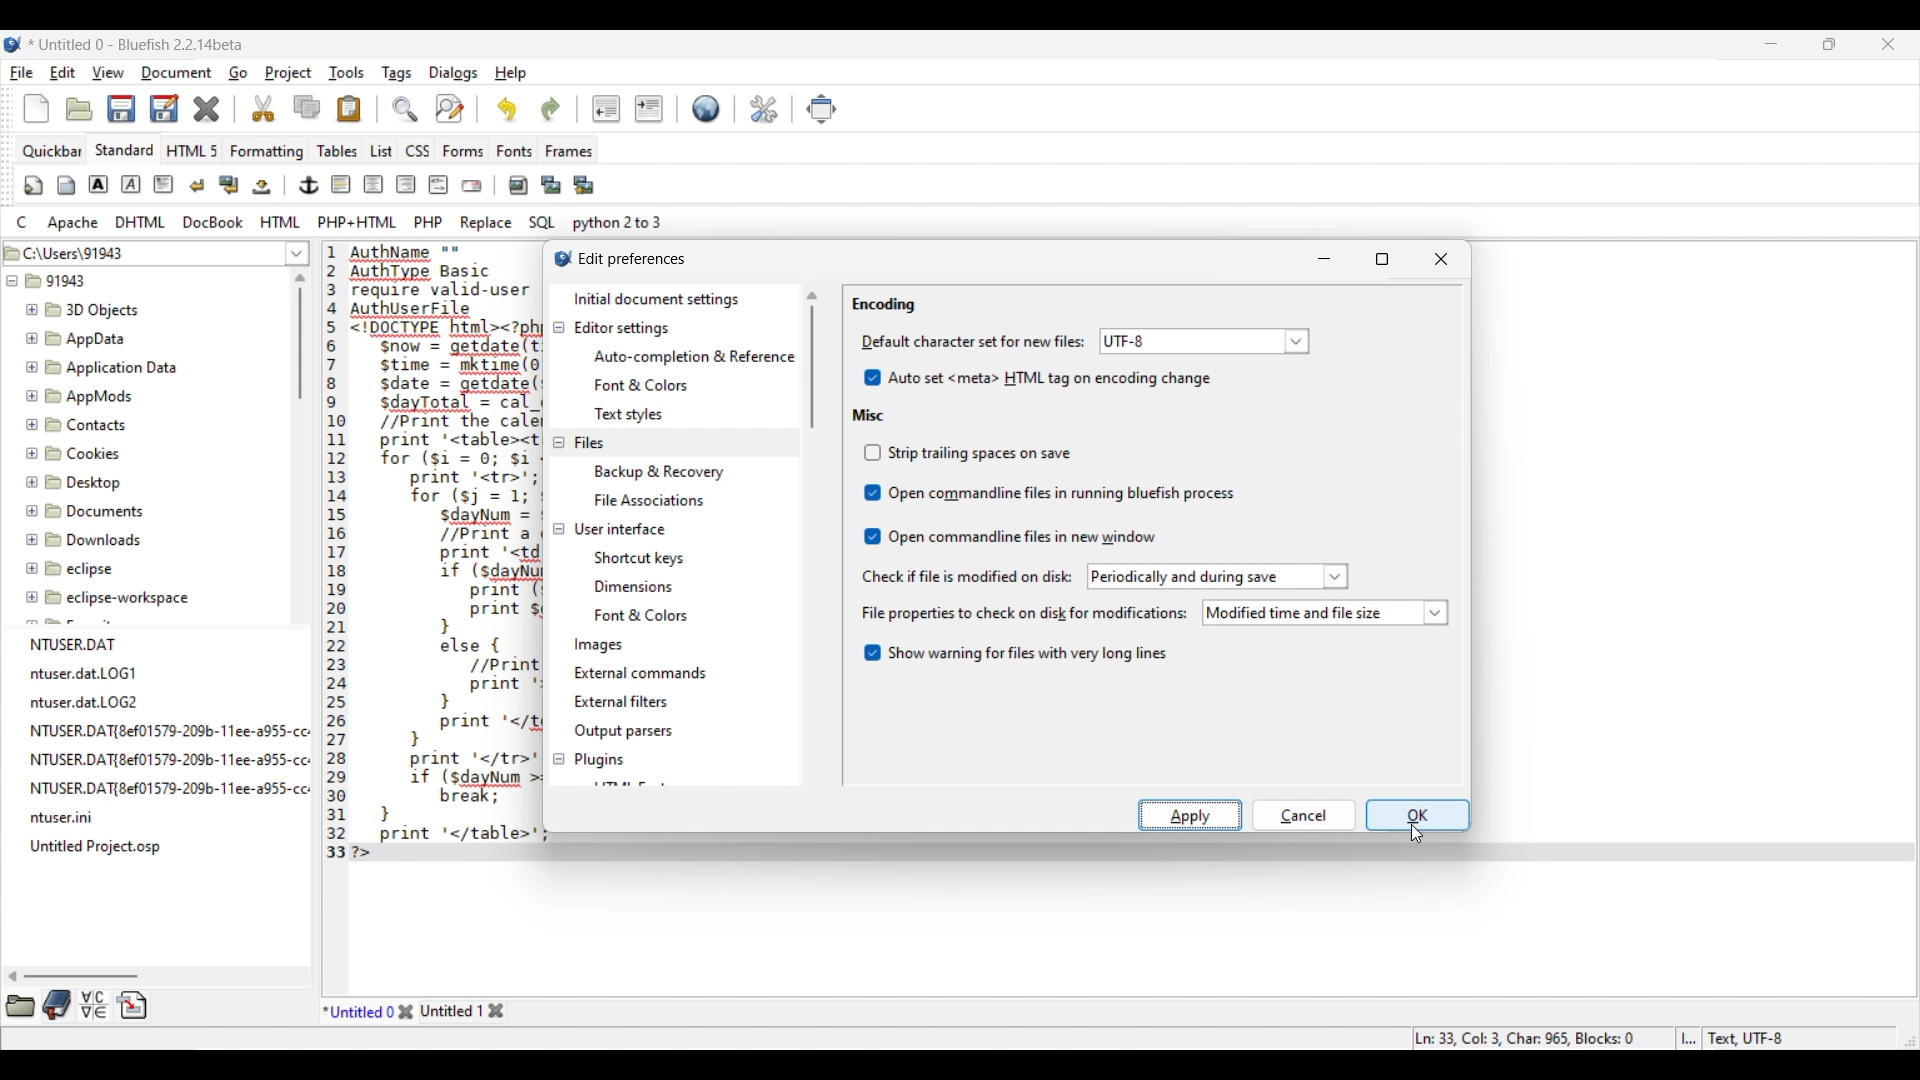 This screenshot has width=1920, height=1080. I want to click on Formatting menu, so click(266, 152).